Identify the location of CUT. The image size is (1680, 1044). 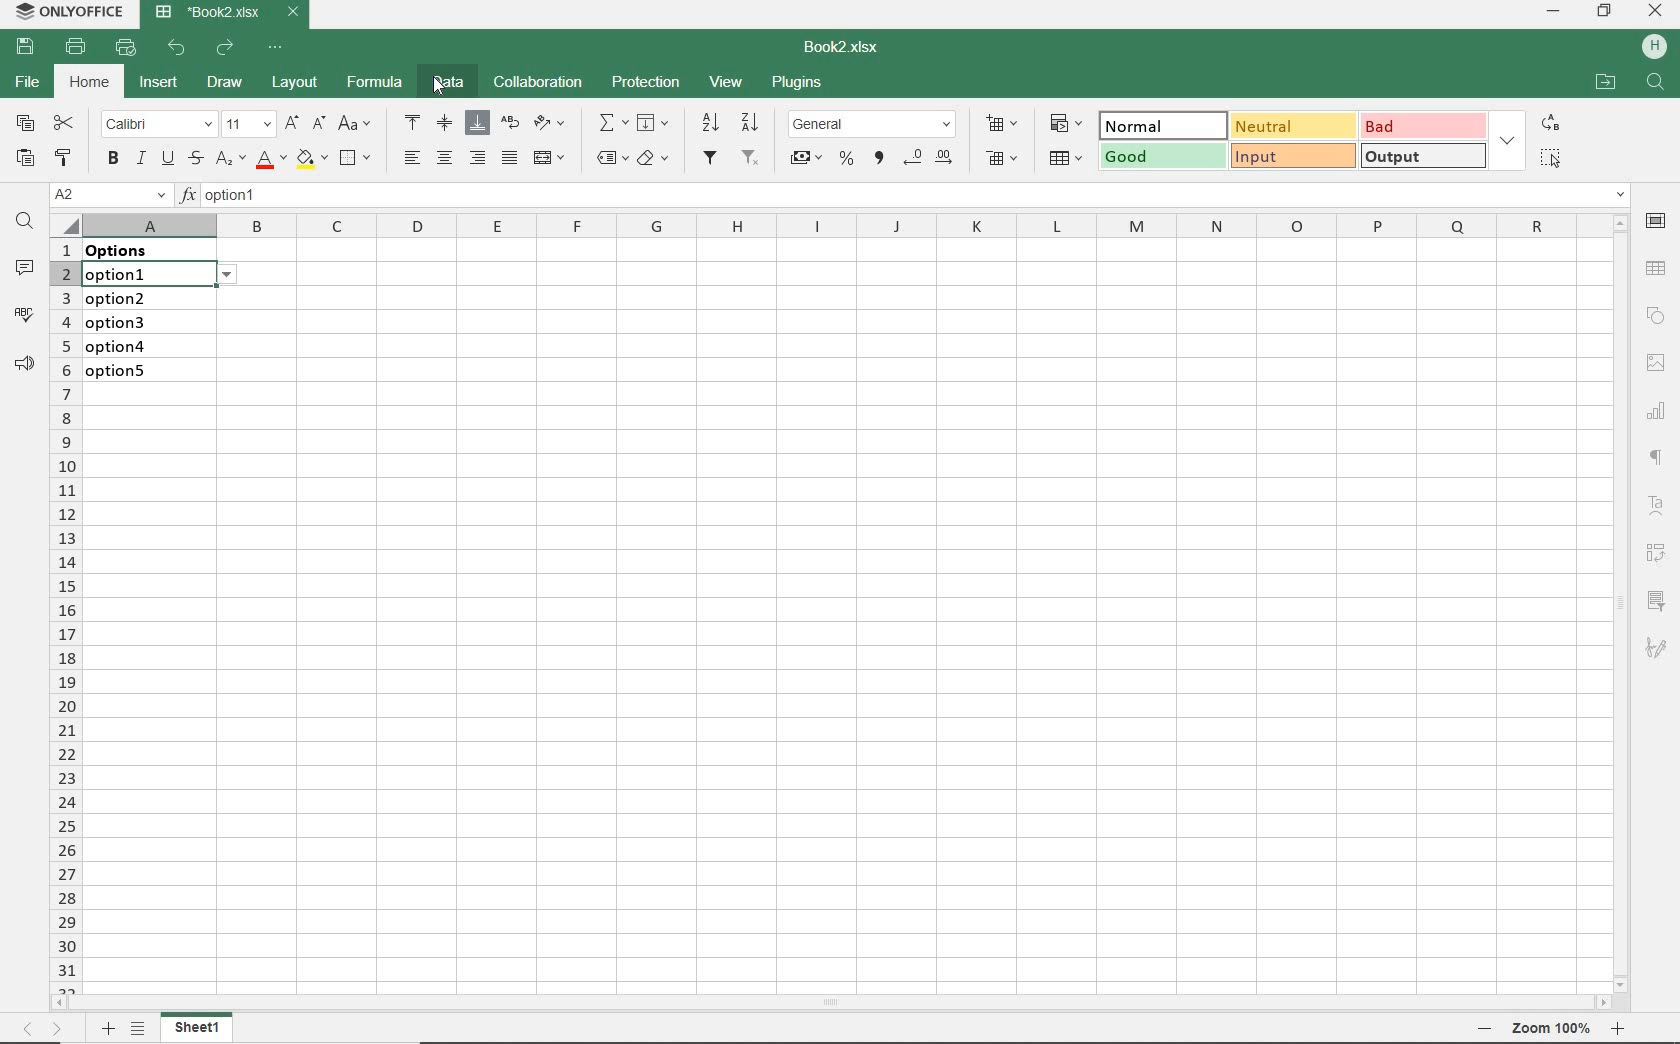
(63, 121).